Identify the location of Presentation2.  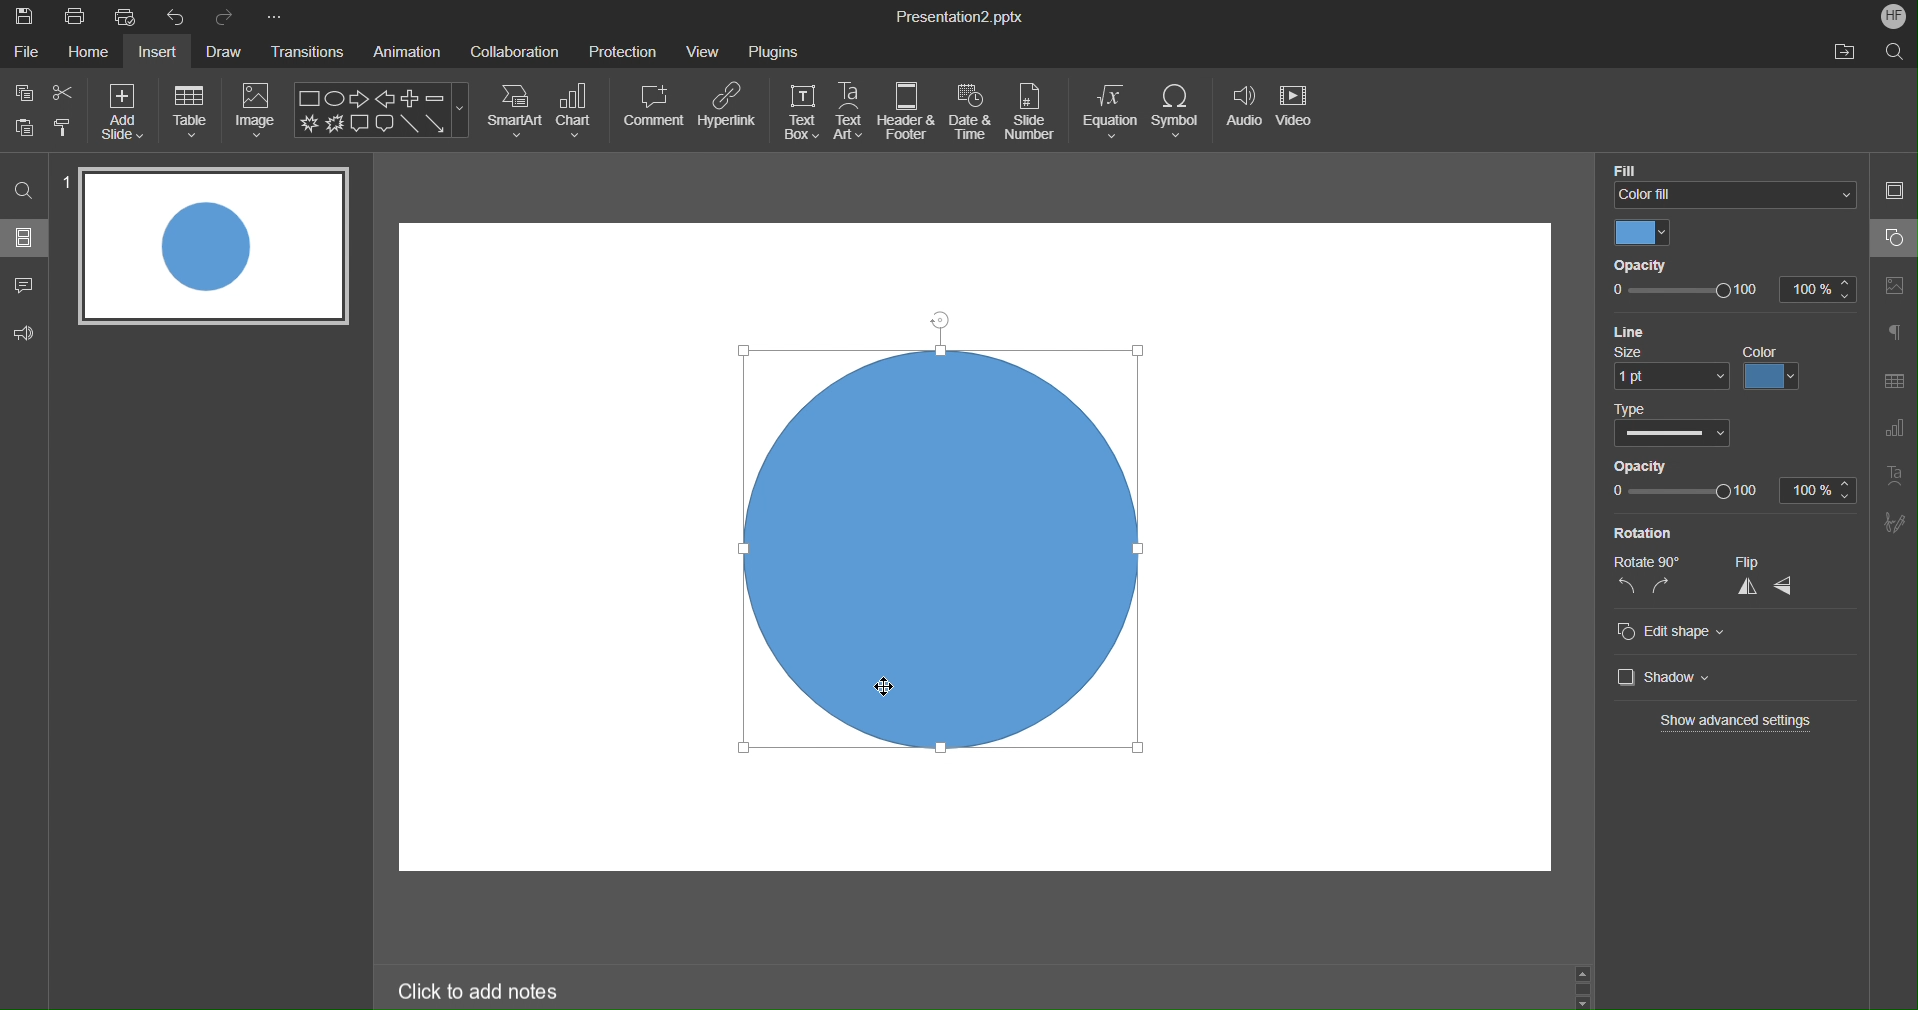
(958, 19).